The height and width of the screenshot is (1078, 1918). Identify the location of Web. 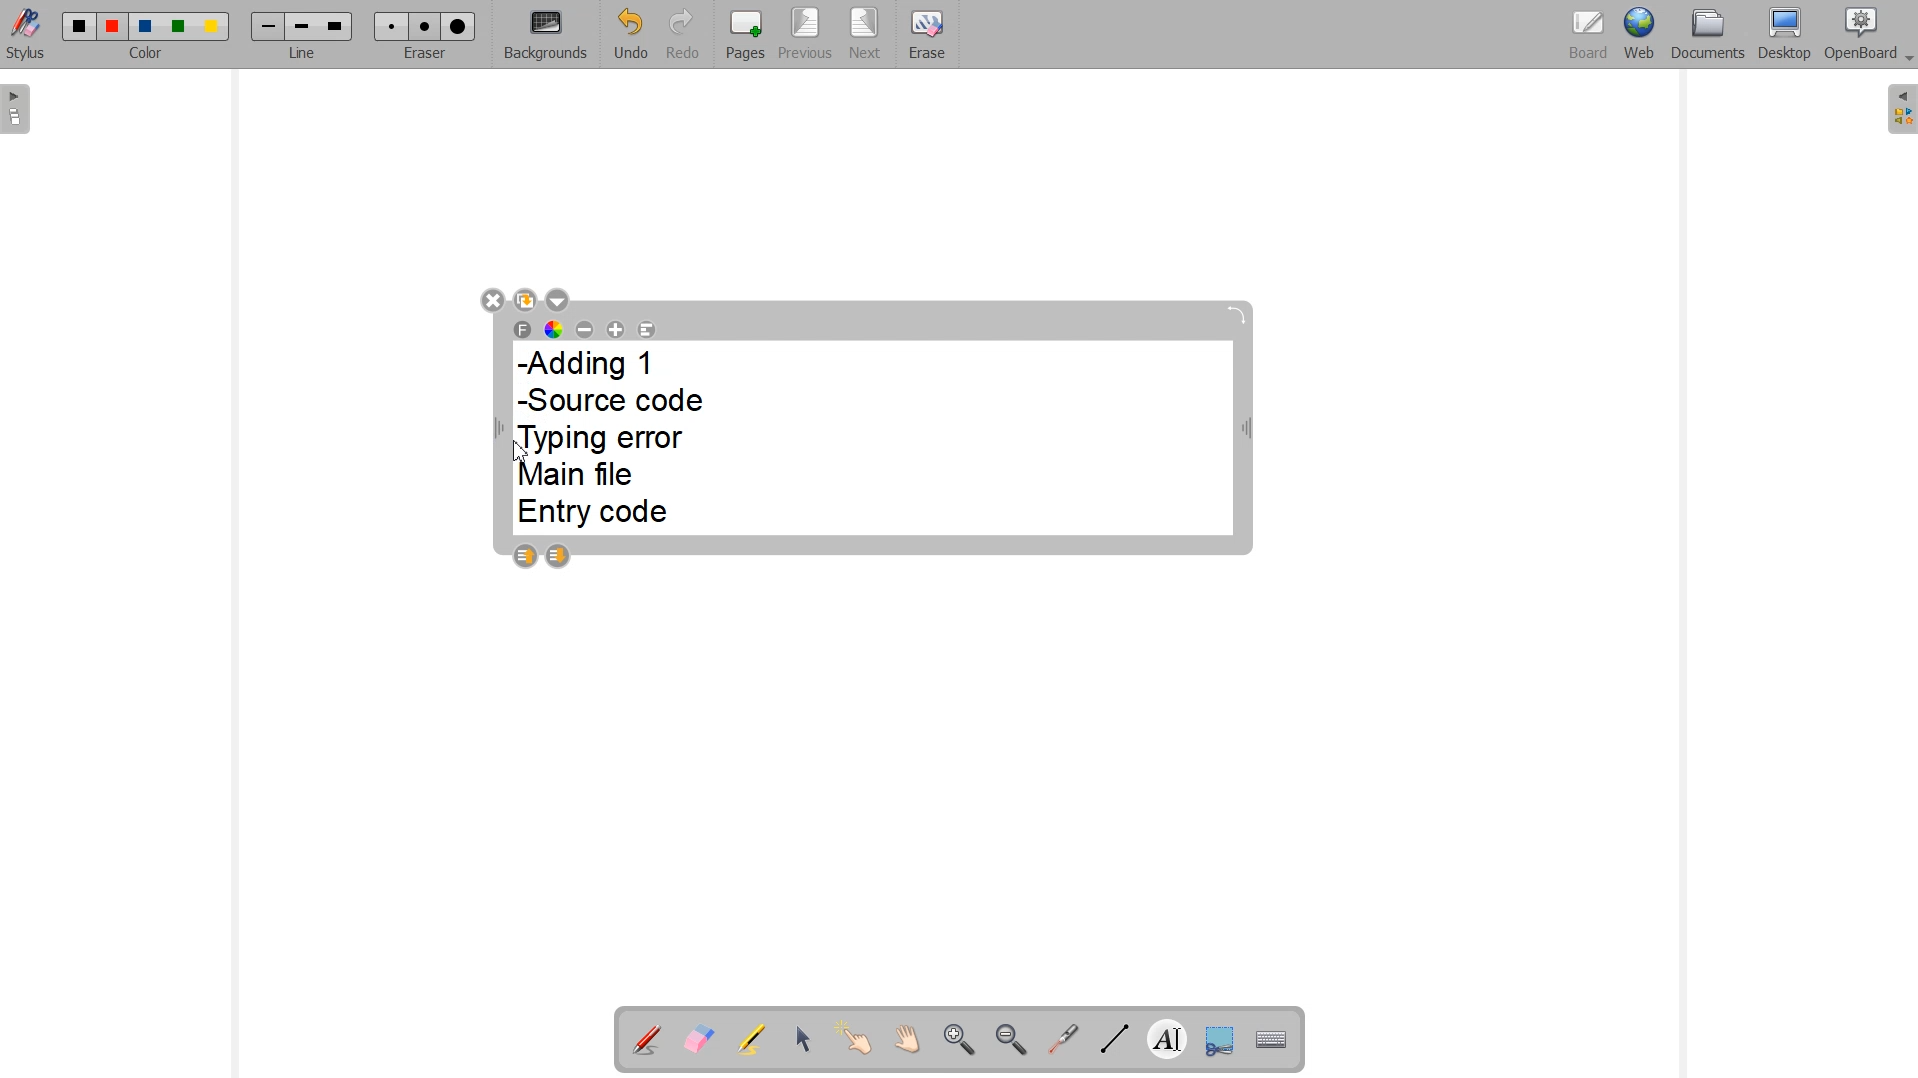
(1639, 35).